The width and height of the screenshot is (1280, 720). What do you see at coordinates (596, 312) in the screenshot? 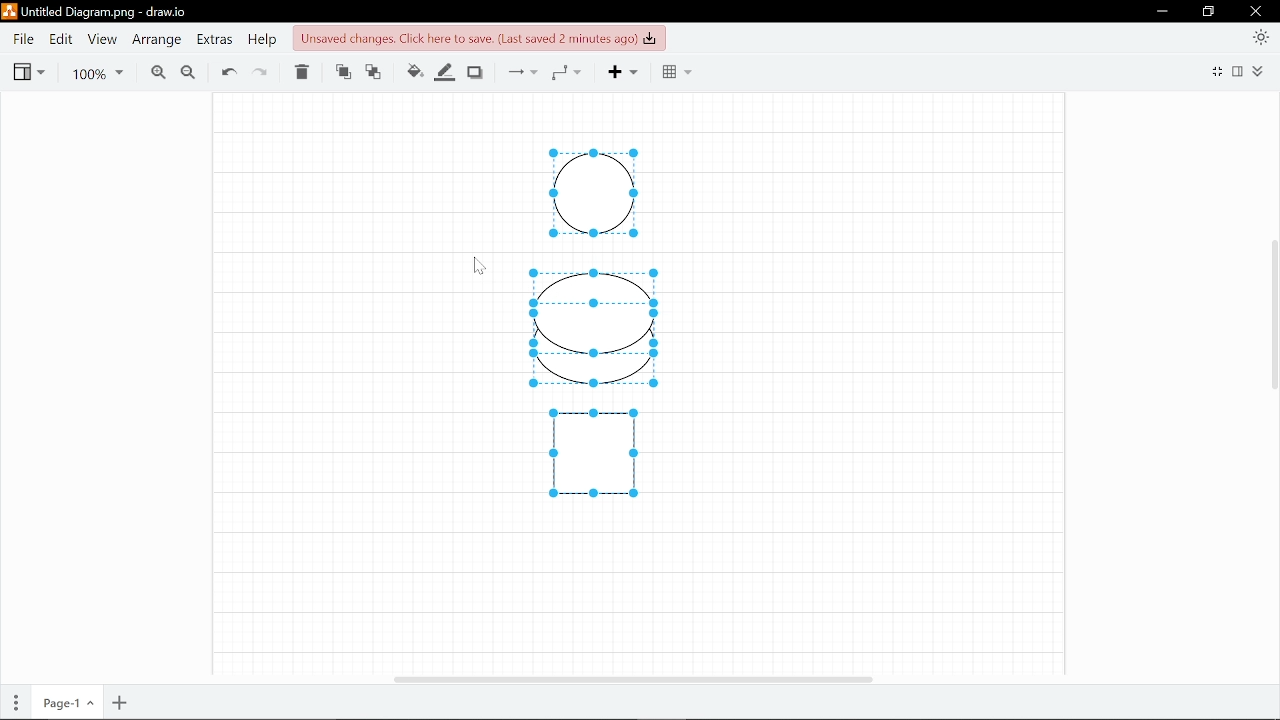
I see `Diagram` at bounding box center [596, 312].